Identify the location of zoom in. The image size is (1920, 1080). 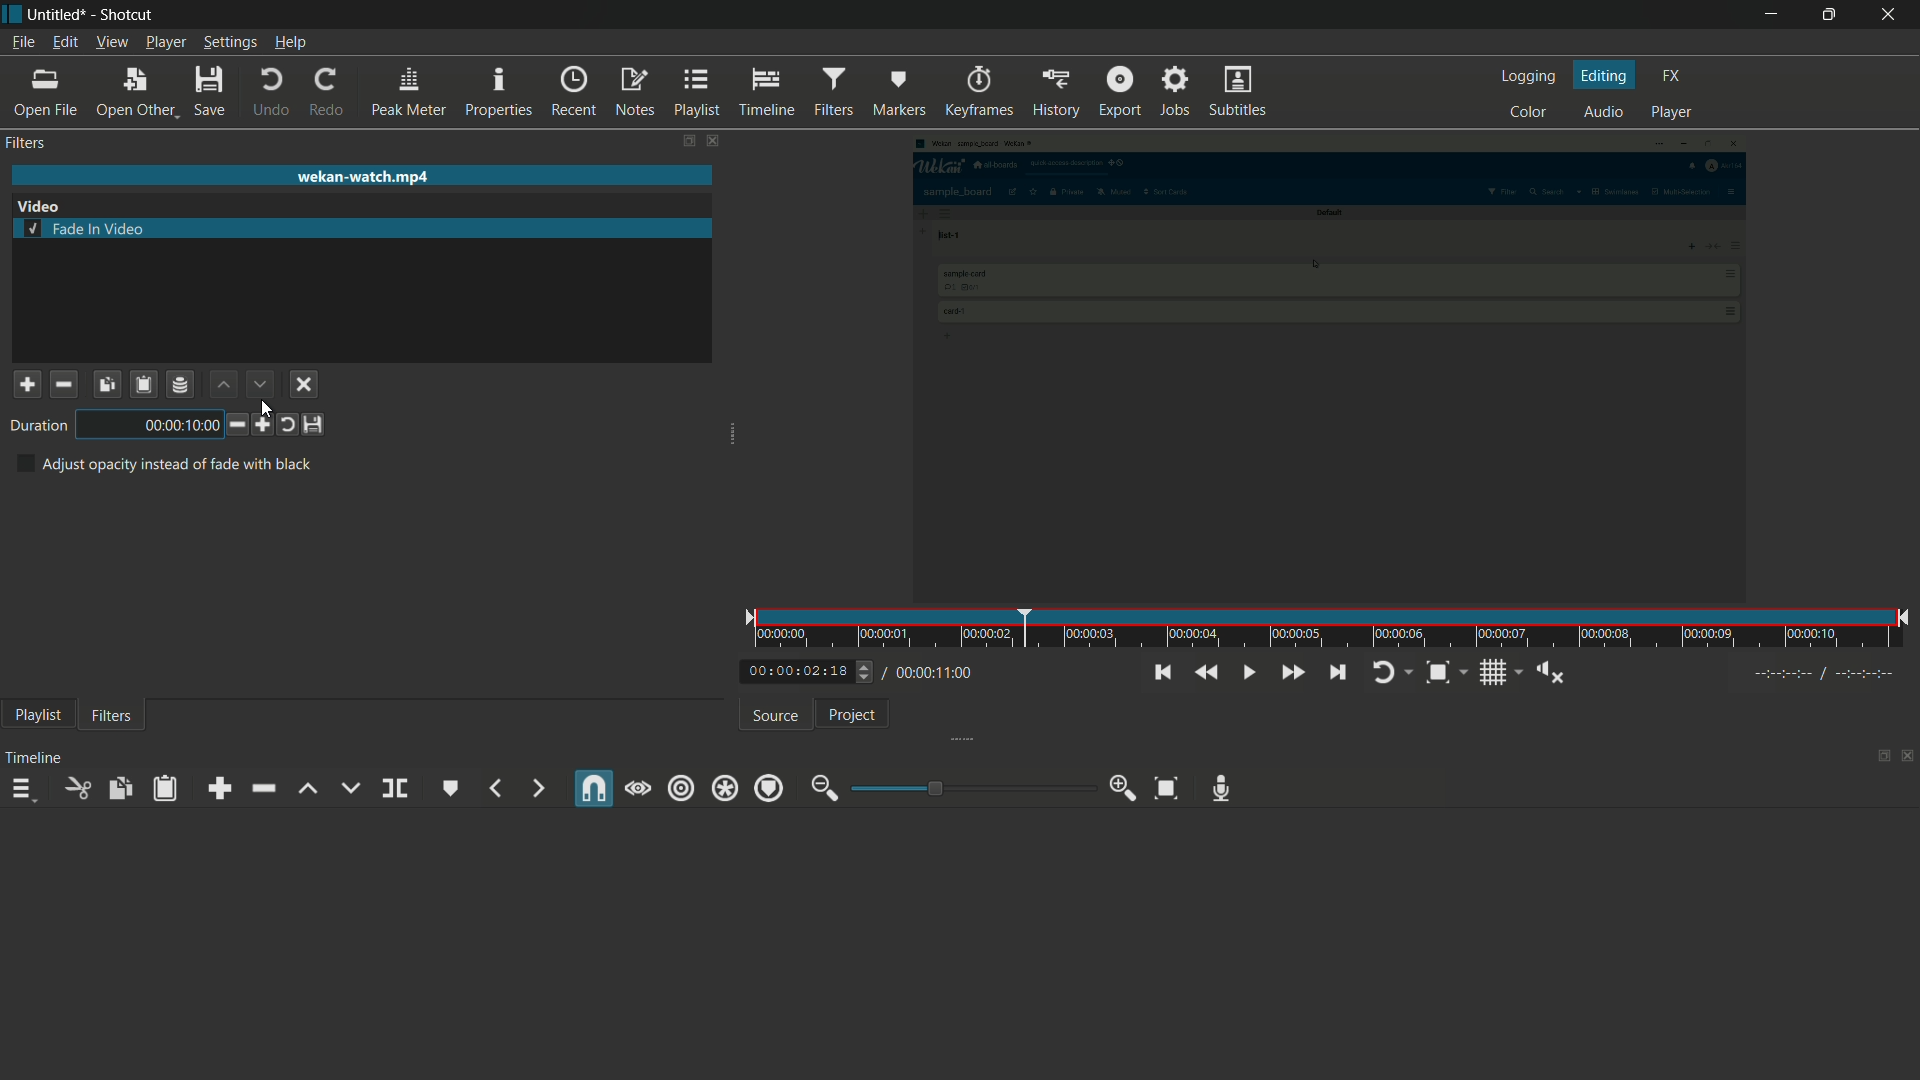
(1123, 788).